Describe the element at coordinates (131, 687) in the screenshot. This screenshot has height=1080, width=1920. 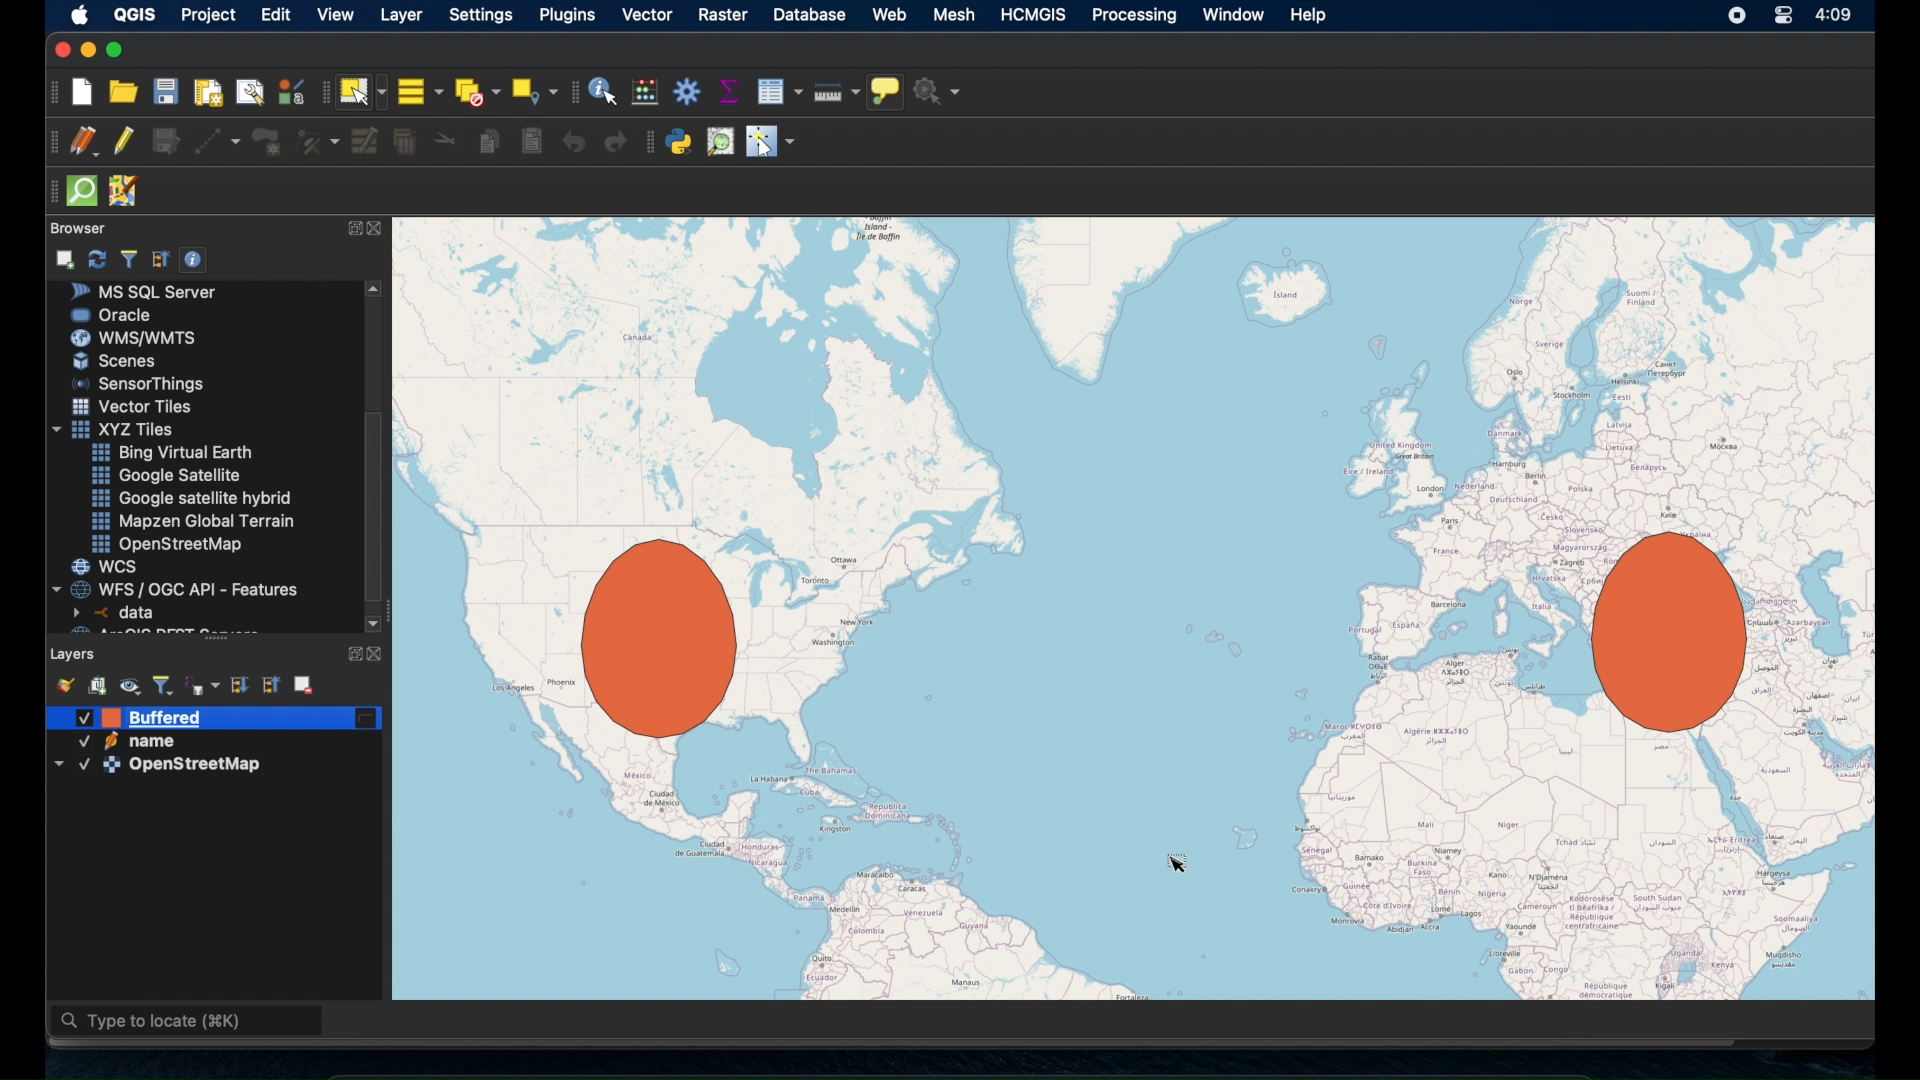
I see `manage map. themes` at that location.